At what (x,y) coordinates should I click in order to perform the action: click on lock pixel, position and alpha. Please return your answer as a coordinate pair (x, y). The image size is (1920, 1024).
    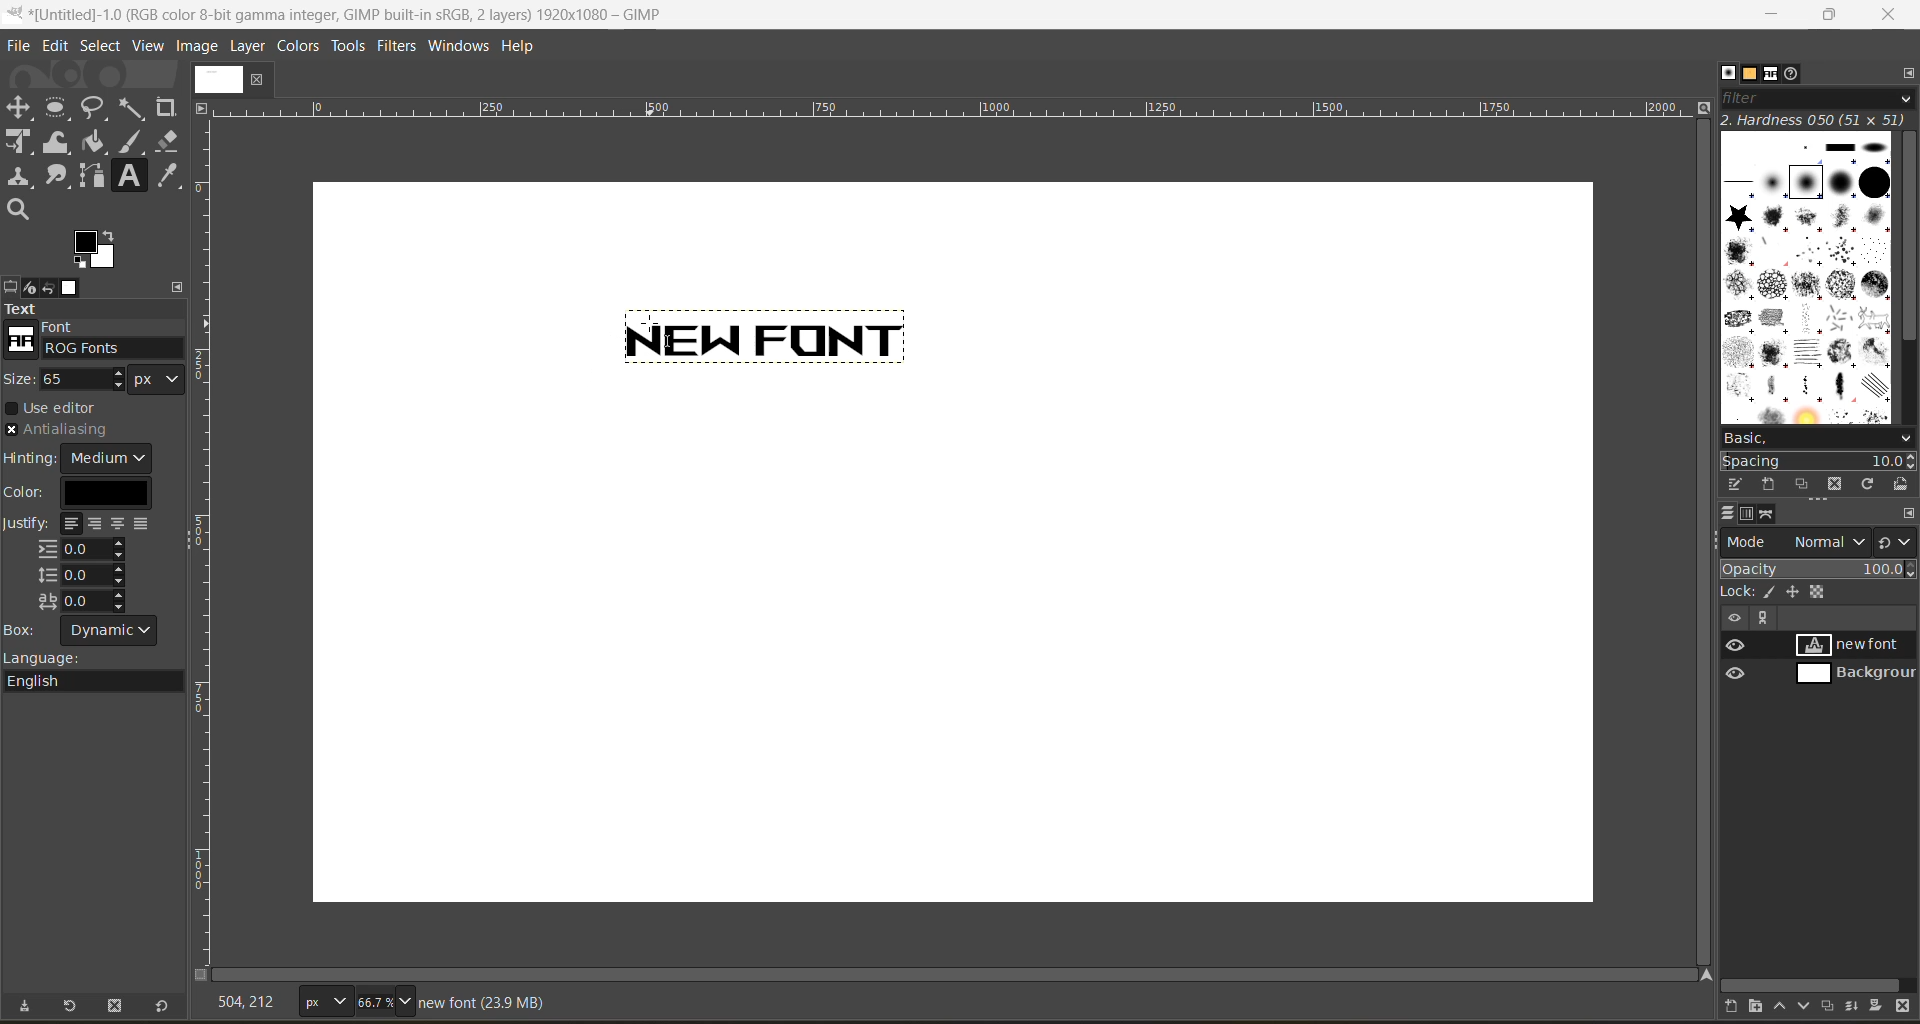
    Looking at the image, I should click on (1817, 593).